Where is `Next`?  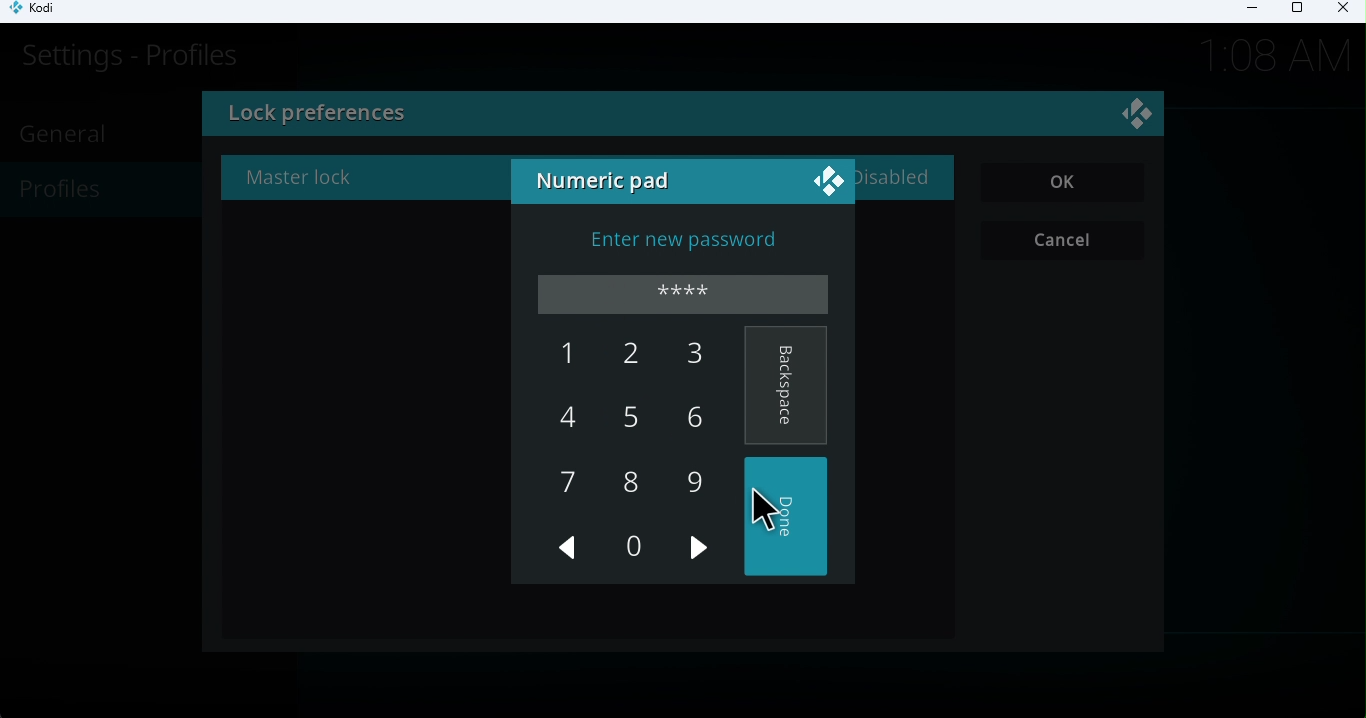 Next is located at coordinates (702, 559).